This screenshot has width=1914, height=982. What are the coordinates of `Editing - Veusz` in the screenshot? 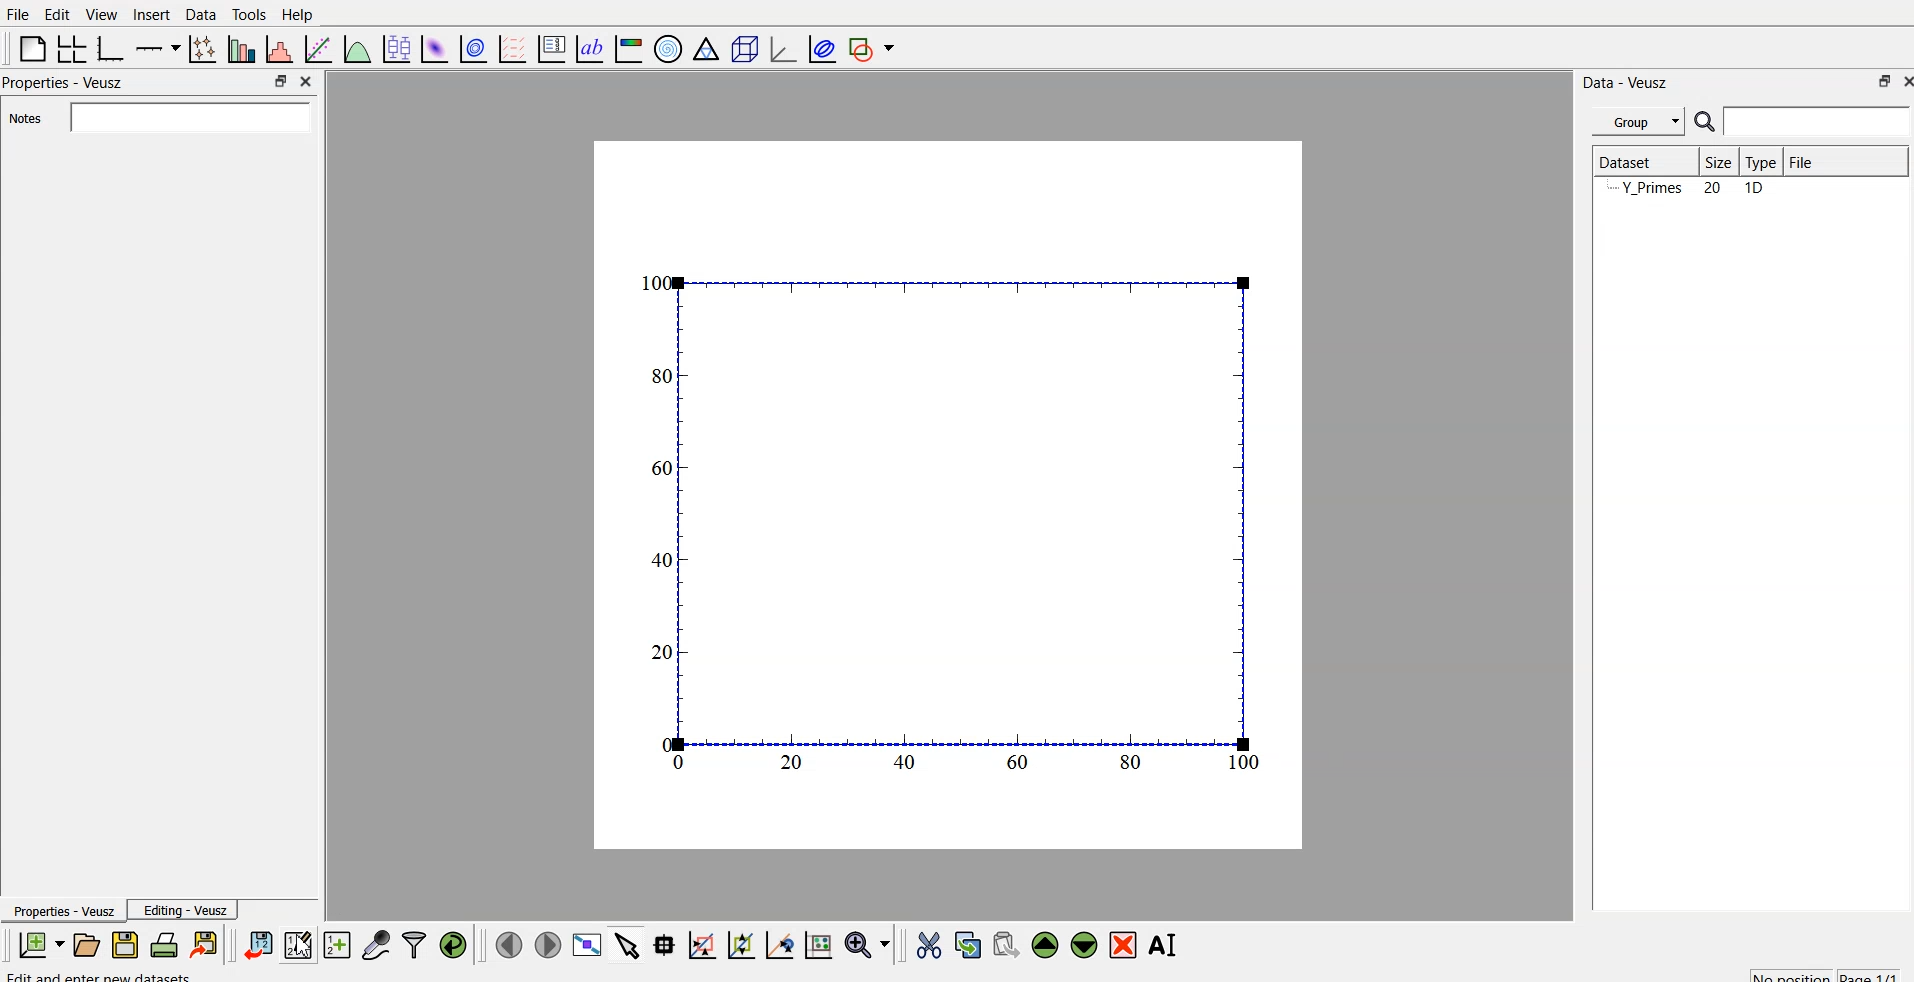 It's located at (188, 911).